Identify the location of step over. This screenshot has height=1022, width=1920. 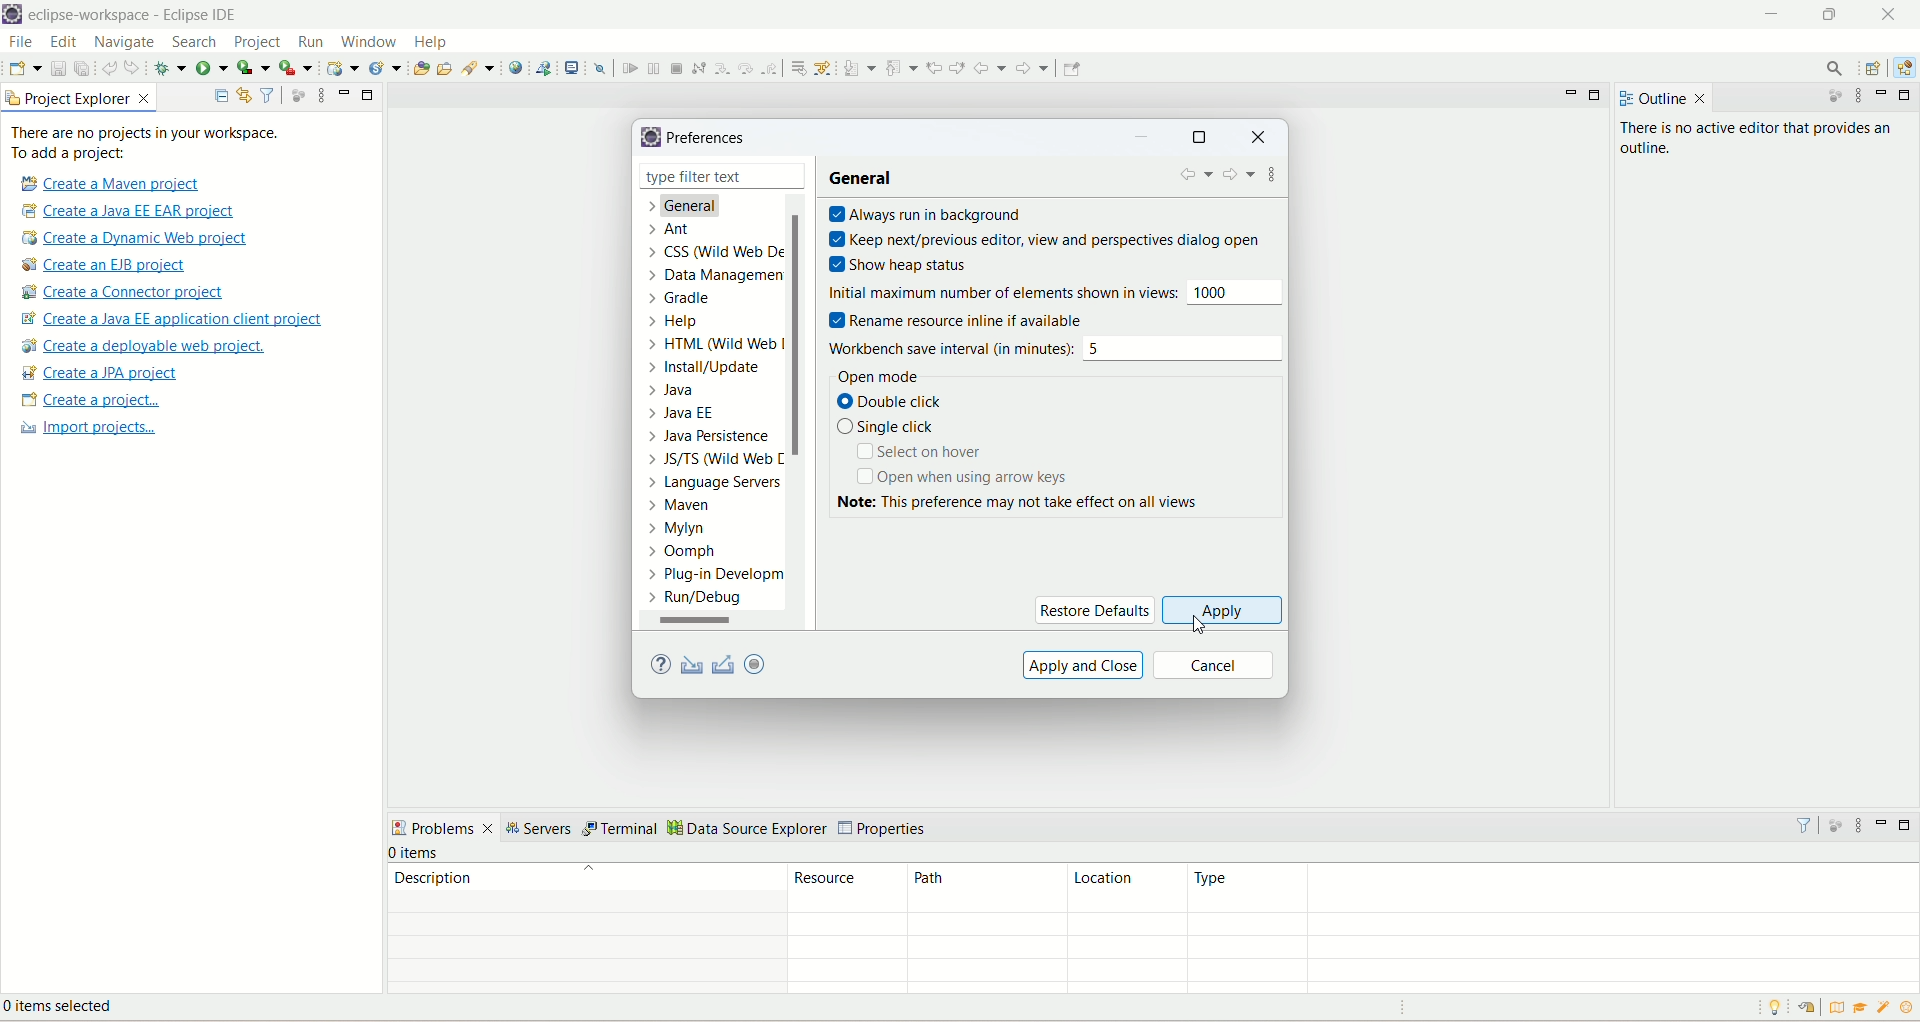
(744, 68).